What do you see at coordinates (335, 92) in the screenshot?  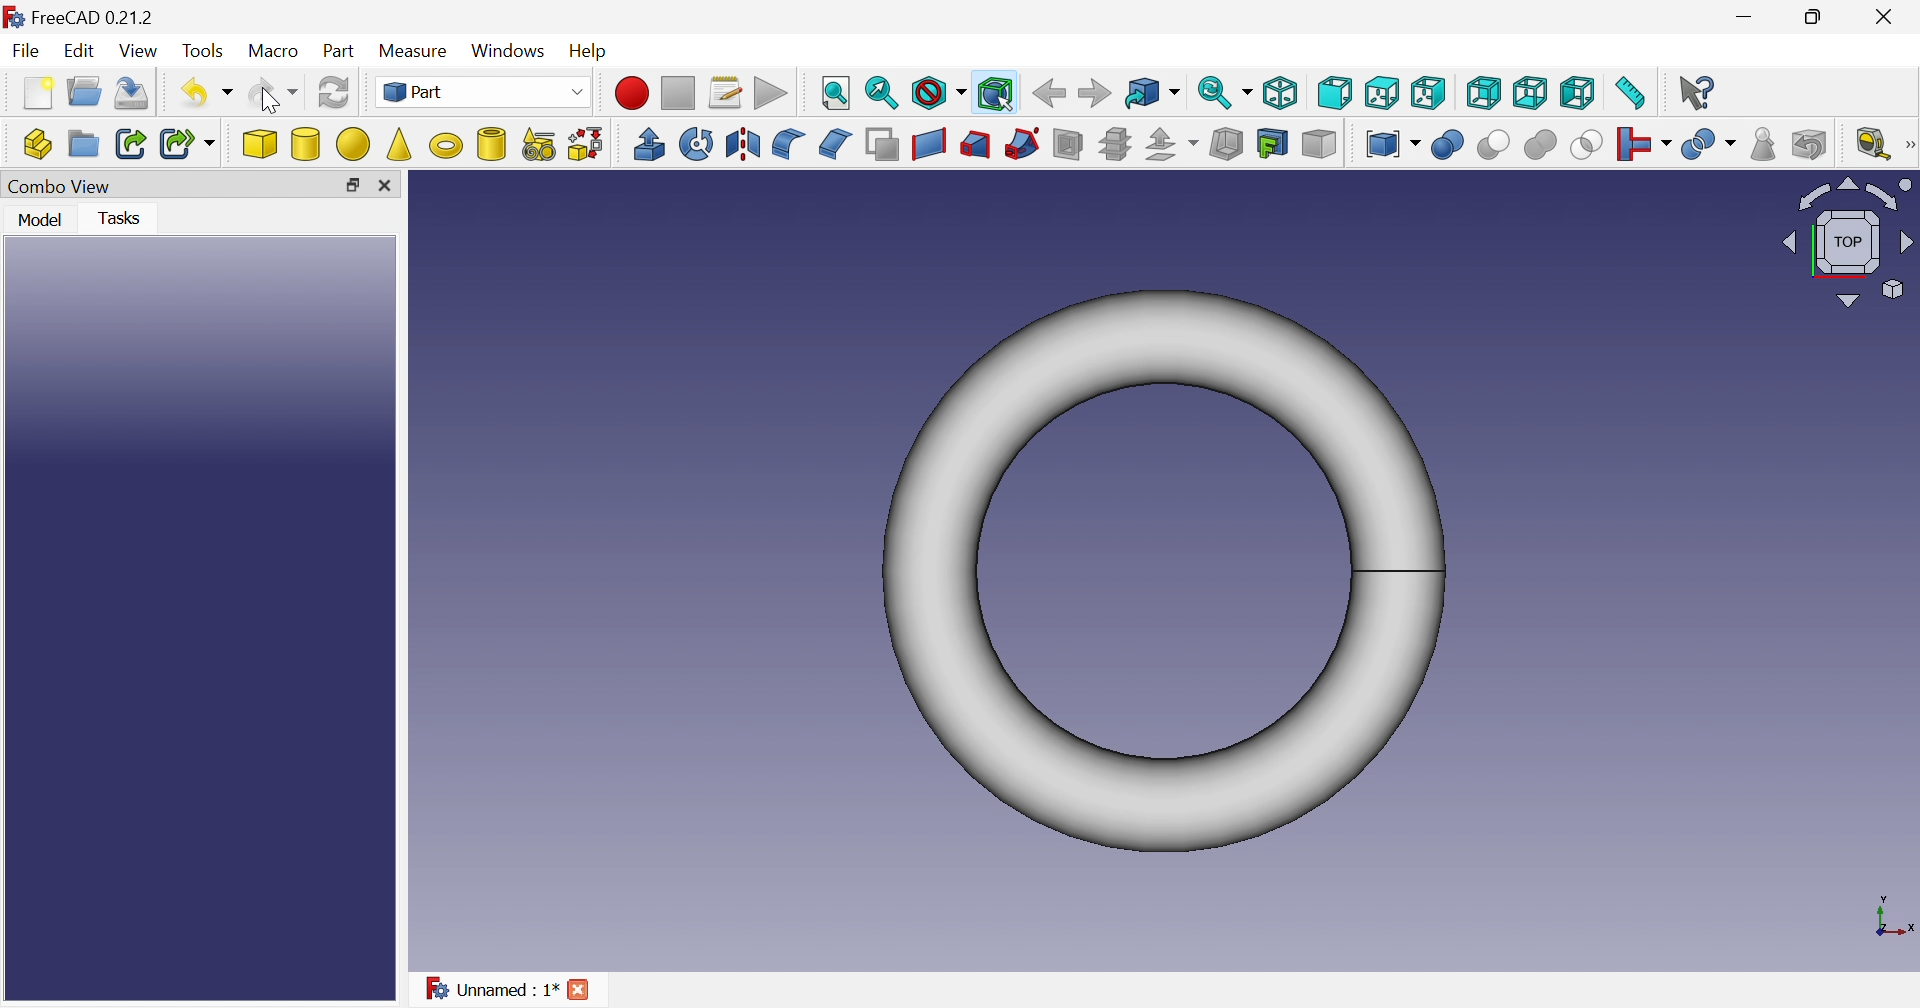 I see `Refresh` at bounding box center [335, 92].